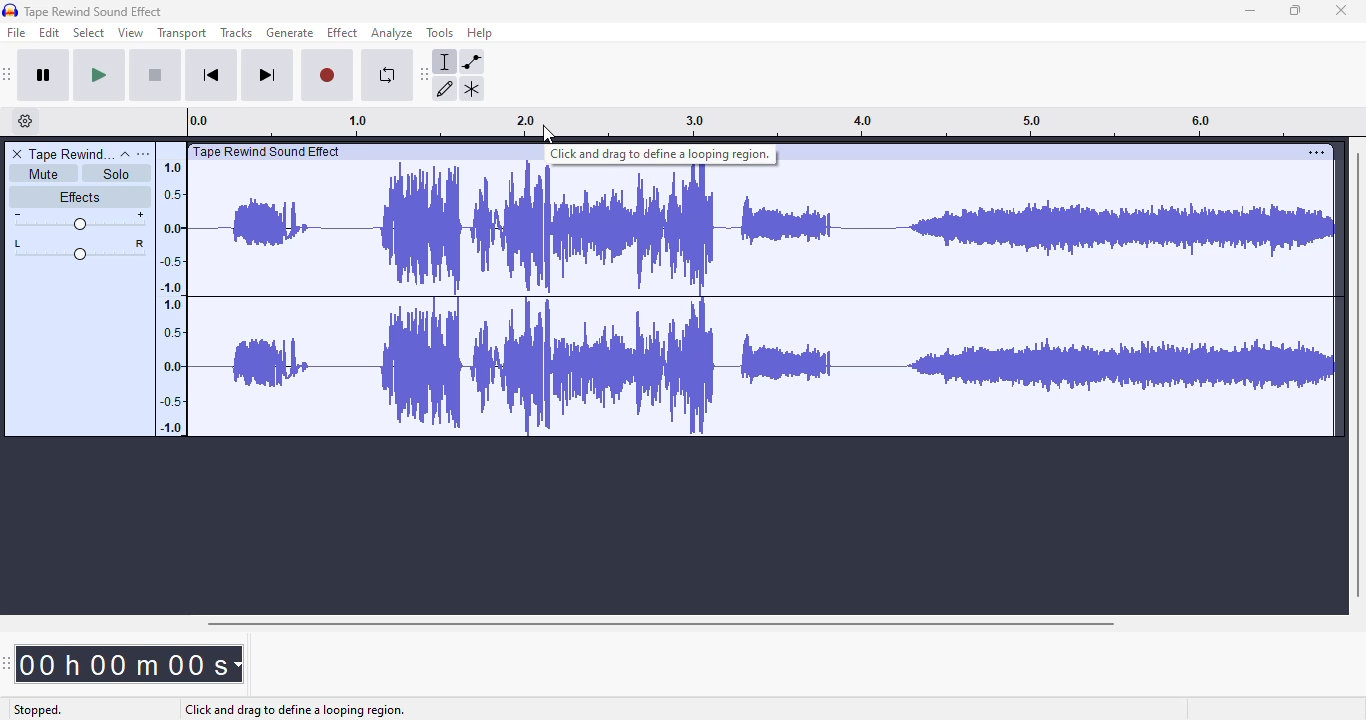 The image size is (1366, 720). I want to click on audacity transport toolbar, so click(7, 75).